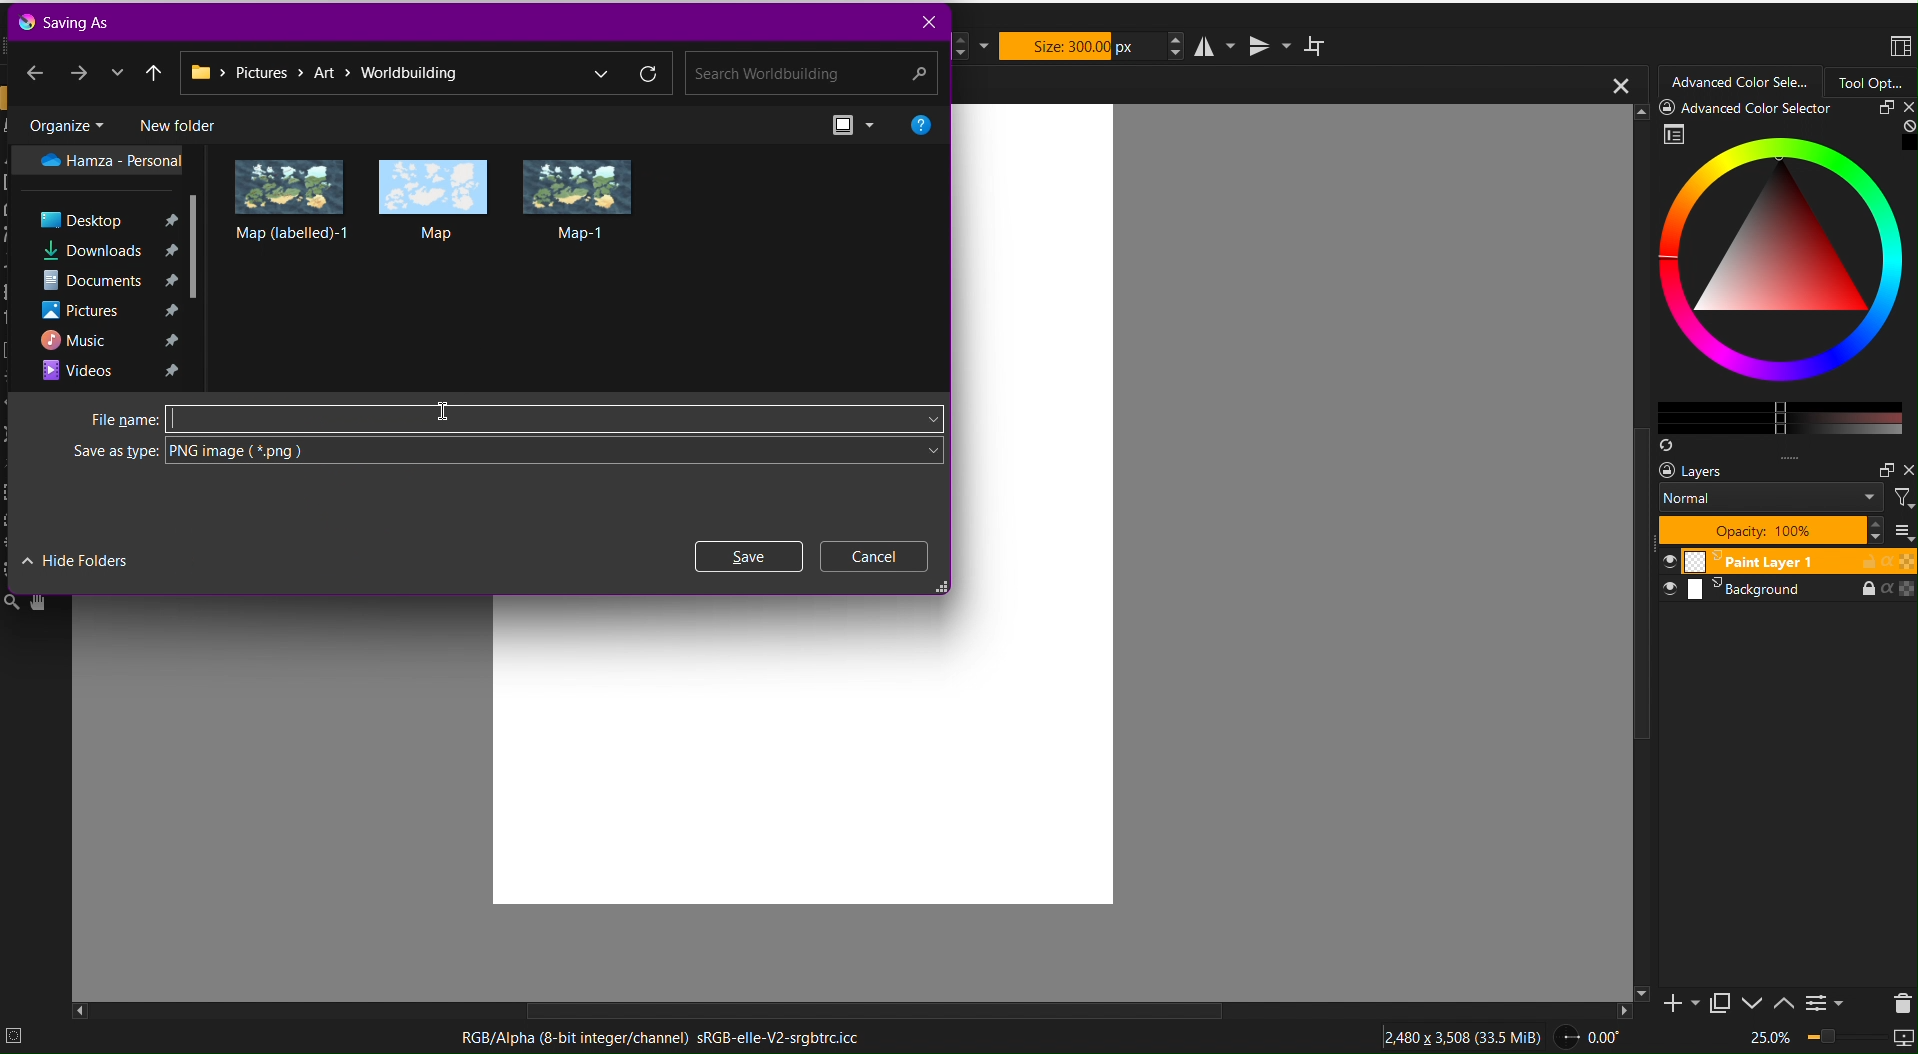  What do you see at coordinates (1871, 82) in the screenshot?
I see `Tool Options` at bounding box center [1871, 82].